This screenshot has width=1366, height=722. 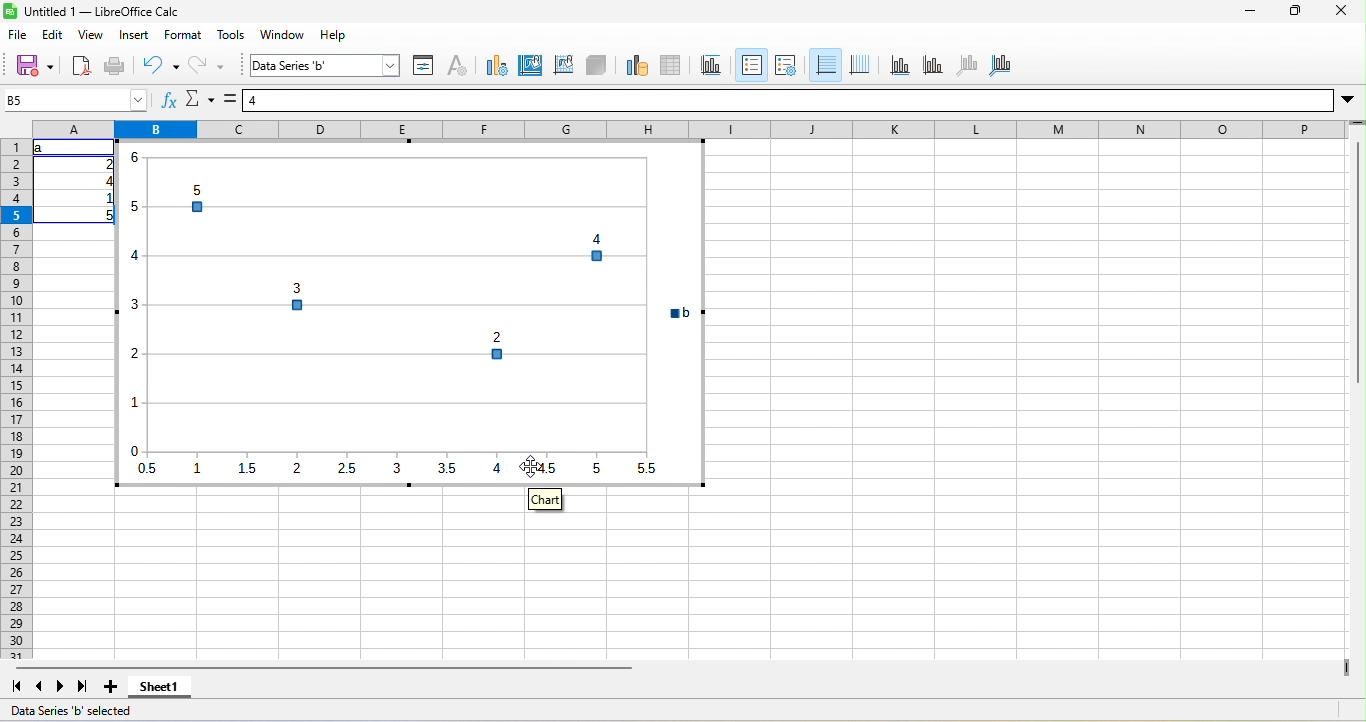 What do you see at coordinates (752, 65) in the screenshot?
I see `legend on/off` at bounding box center [752, 65].